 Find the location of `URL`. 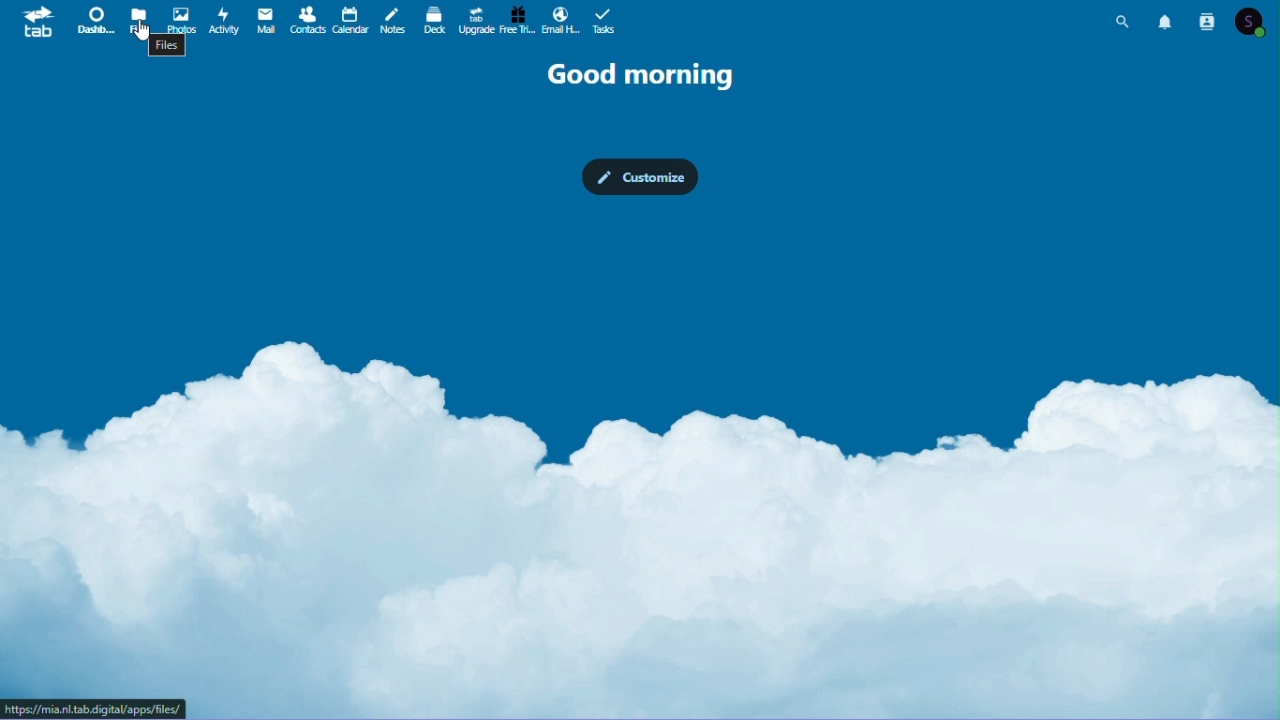

URL is located at coordinates (94, 709).